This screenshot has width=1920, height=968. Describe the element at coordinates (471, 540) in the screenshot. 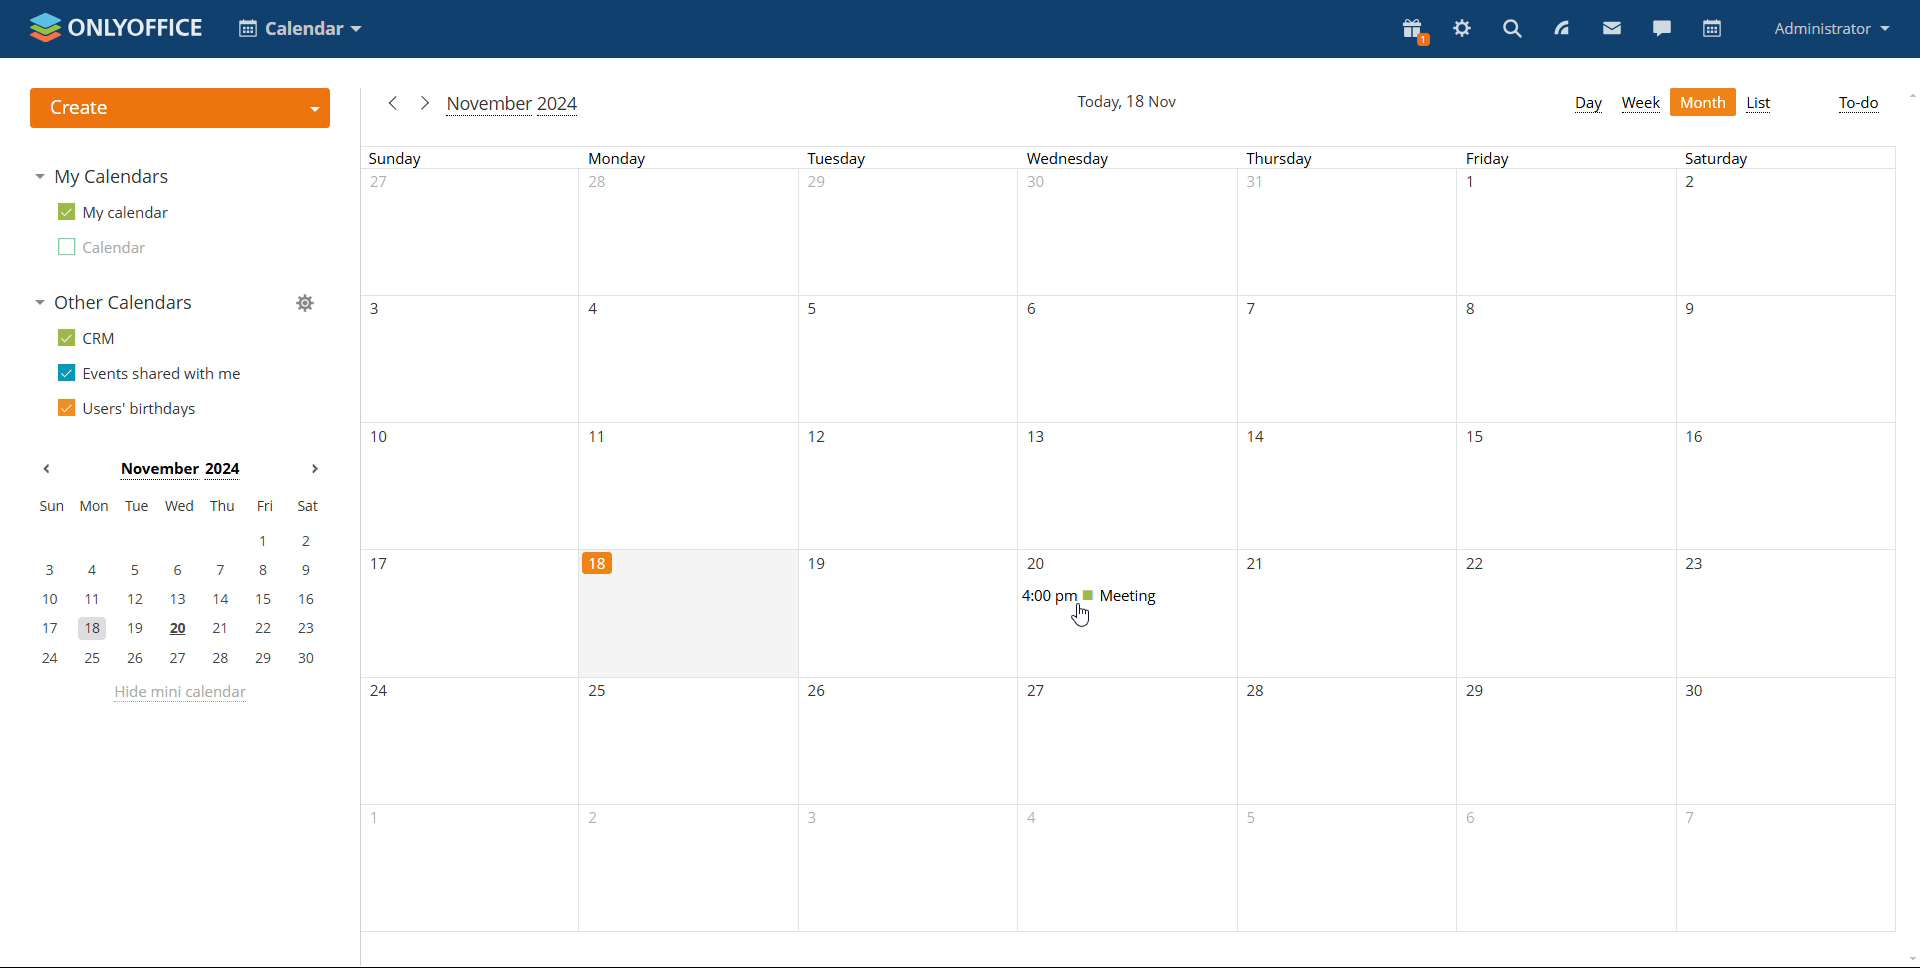

I see `Sunday` at that location.